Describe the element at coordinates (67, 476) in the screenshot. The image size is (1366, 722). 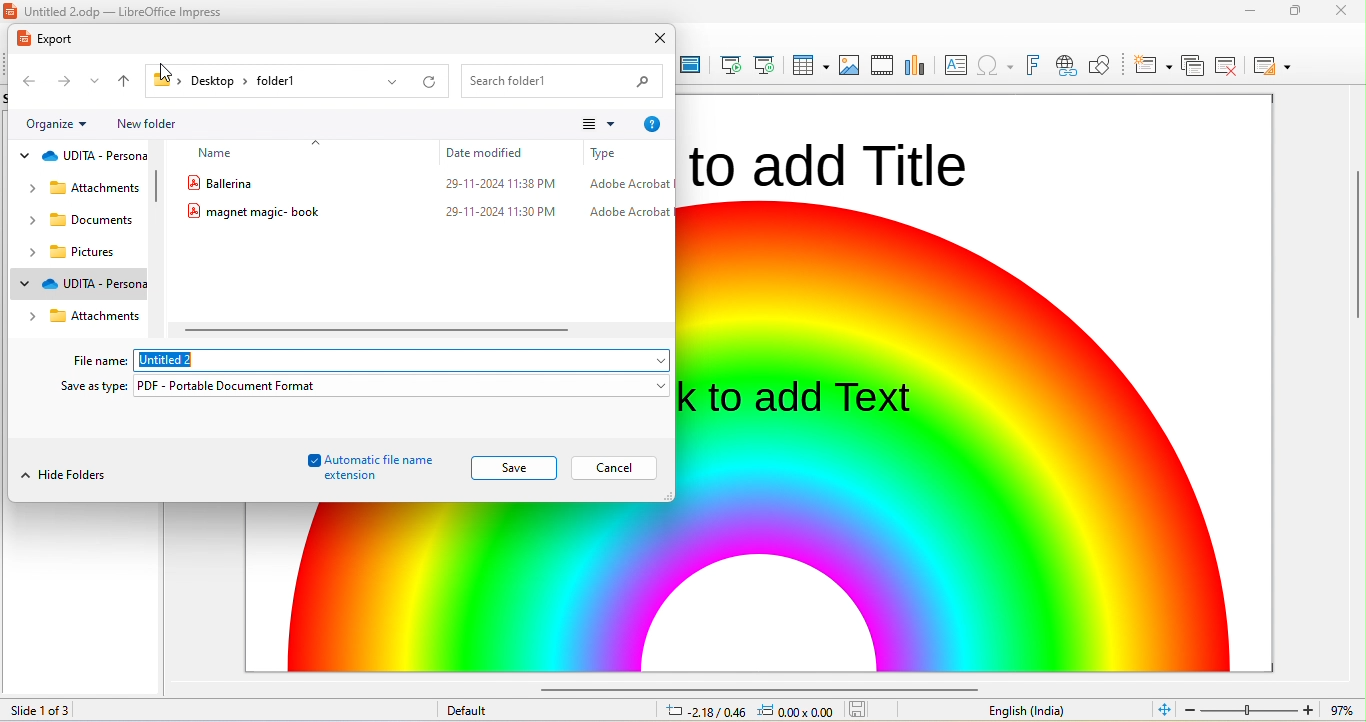
I see `hide folders` at that location.